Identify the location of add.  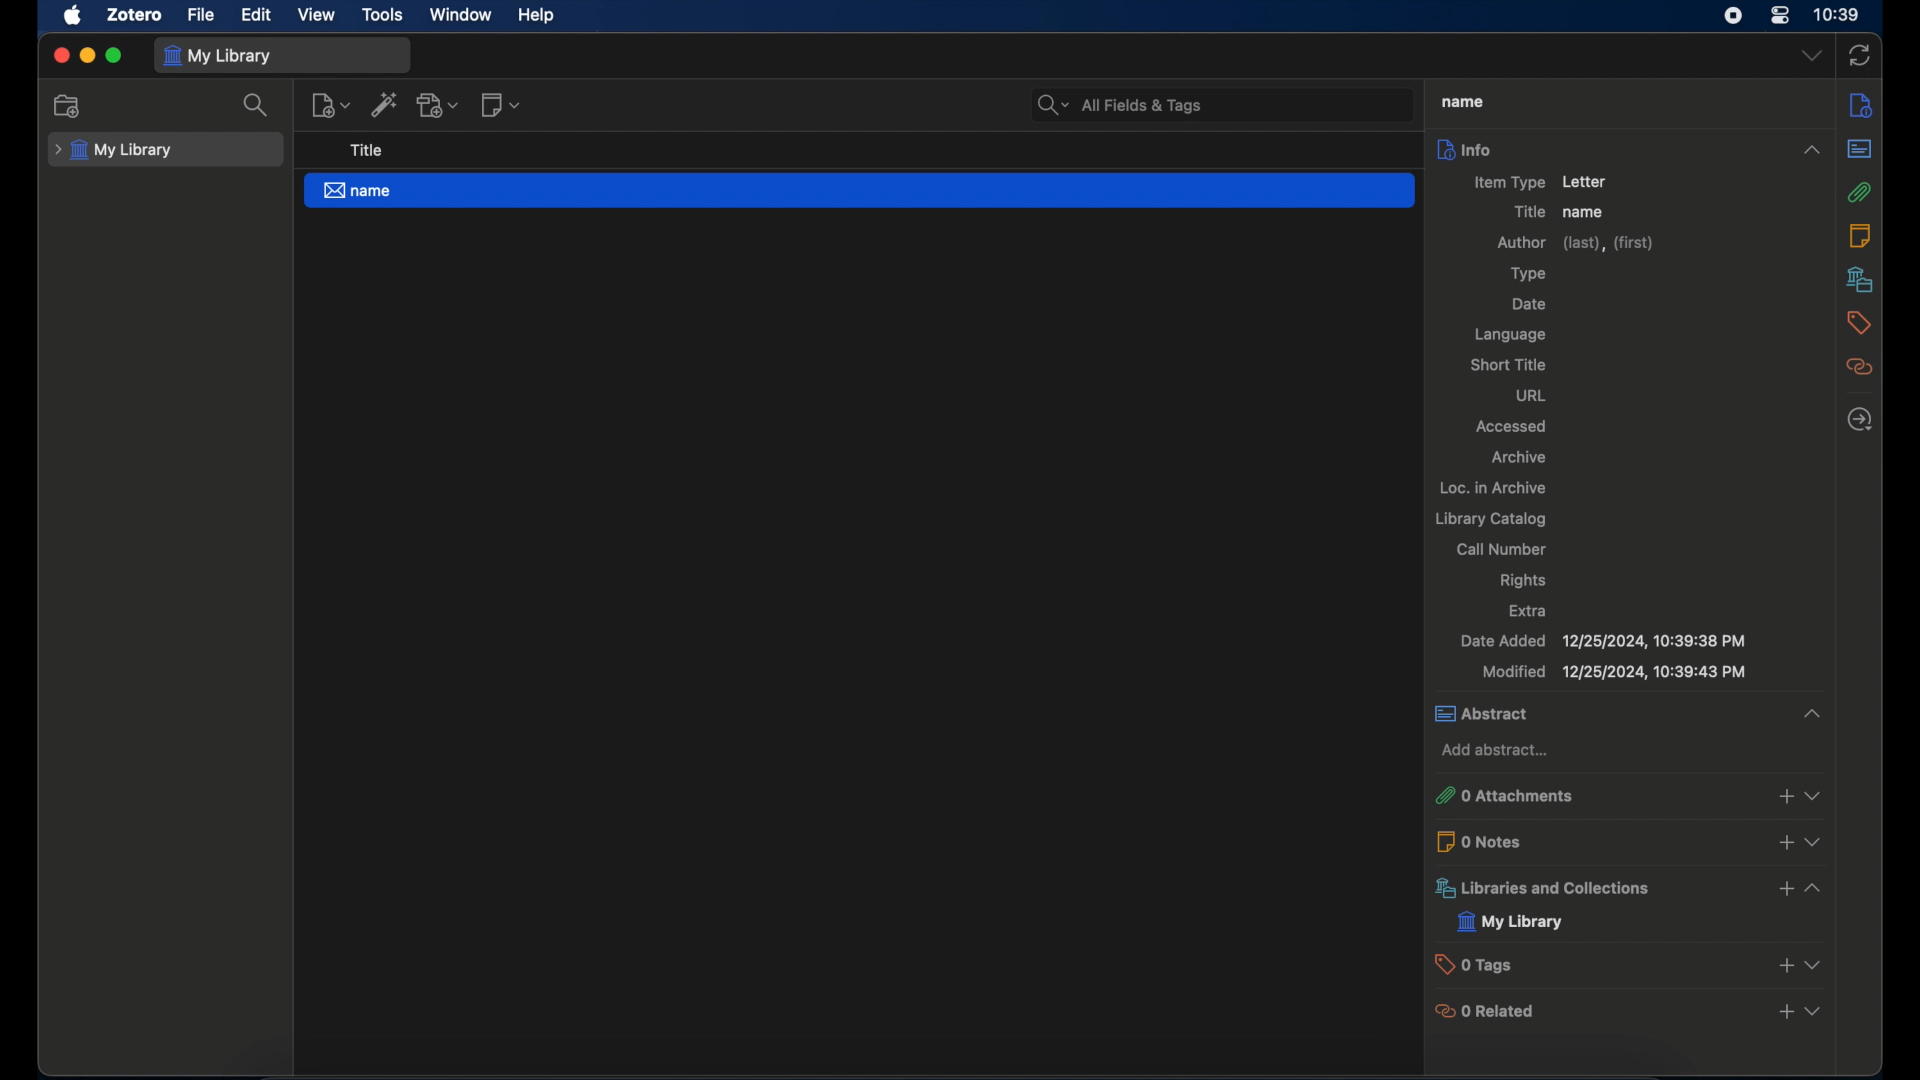
(1785, 796).